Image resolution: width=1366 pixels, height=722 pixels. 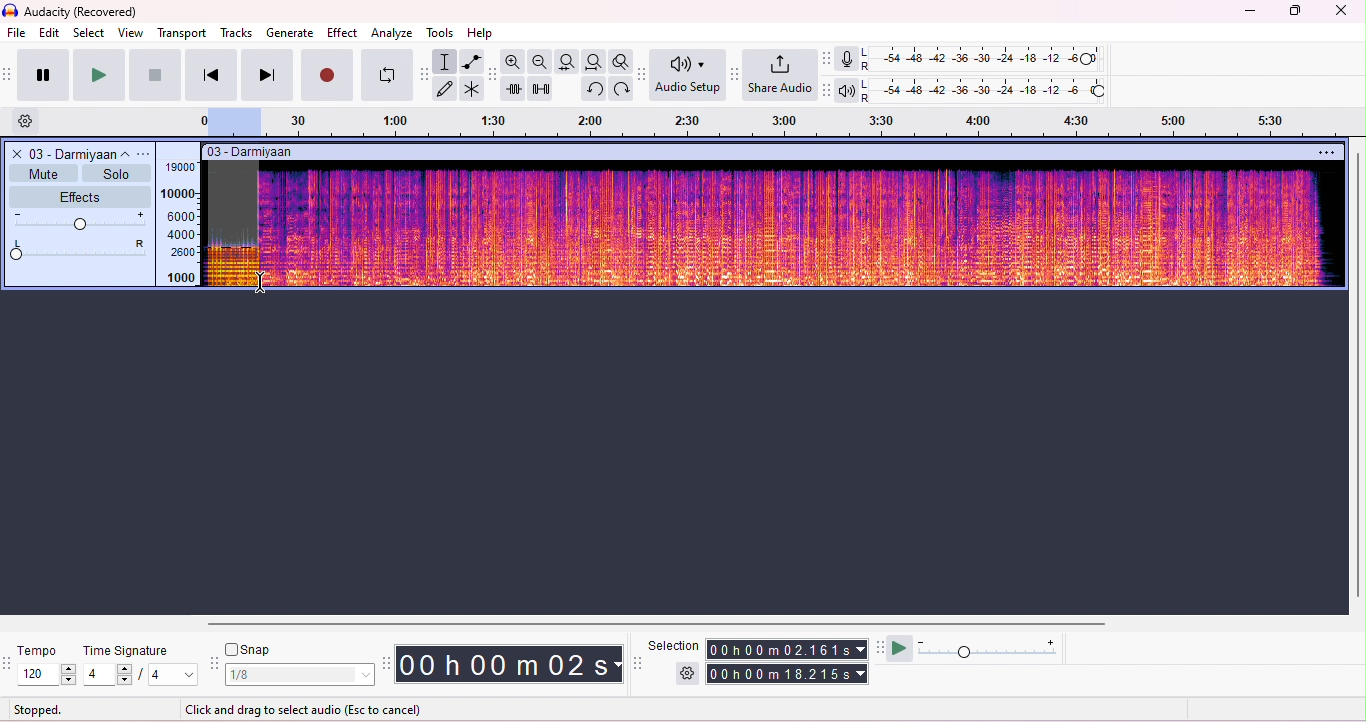 I want to click on draw, so click(x=447, y=88).